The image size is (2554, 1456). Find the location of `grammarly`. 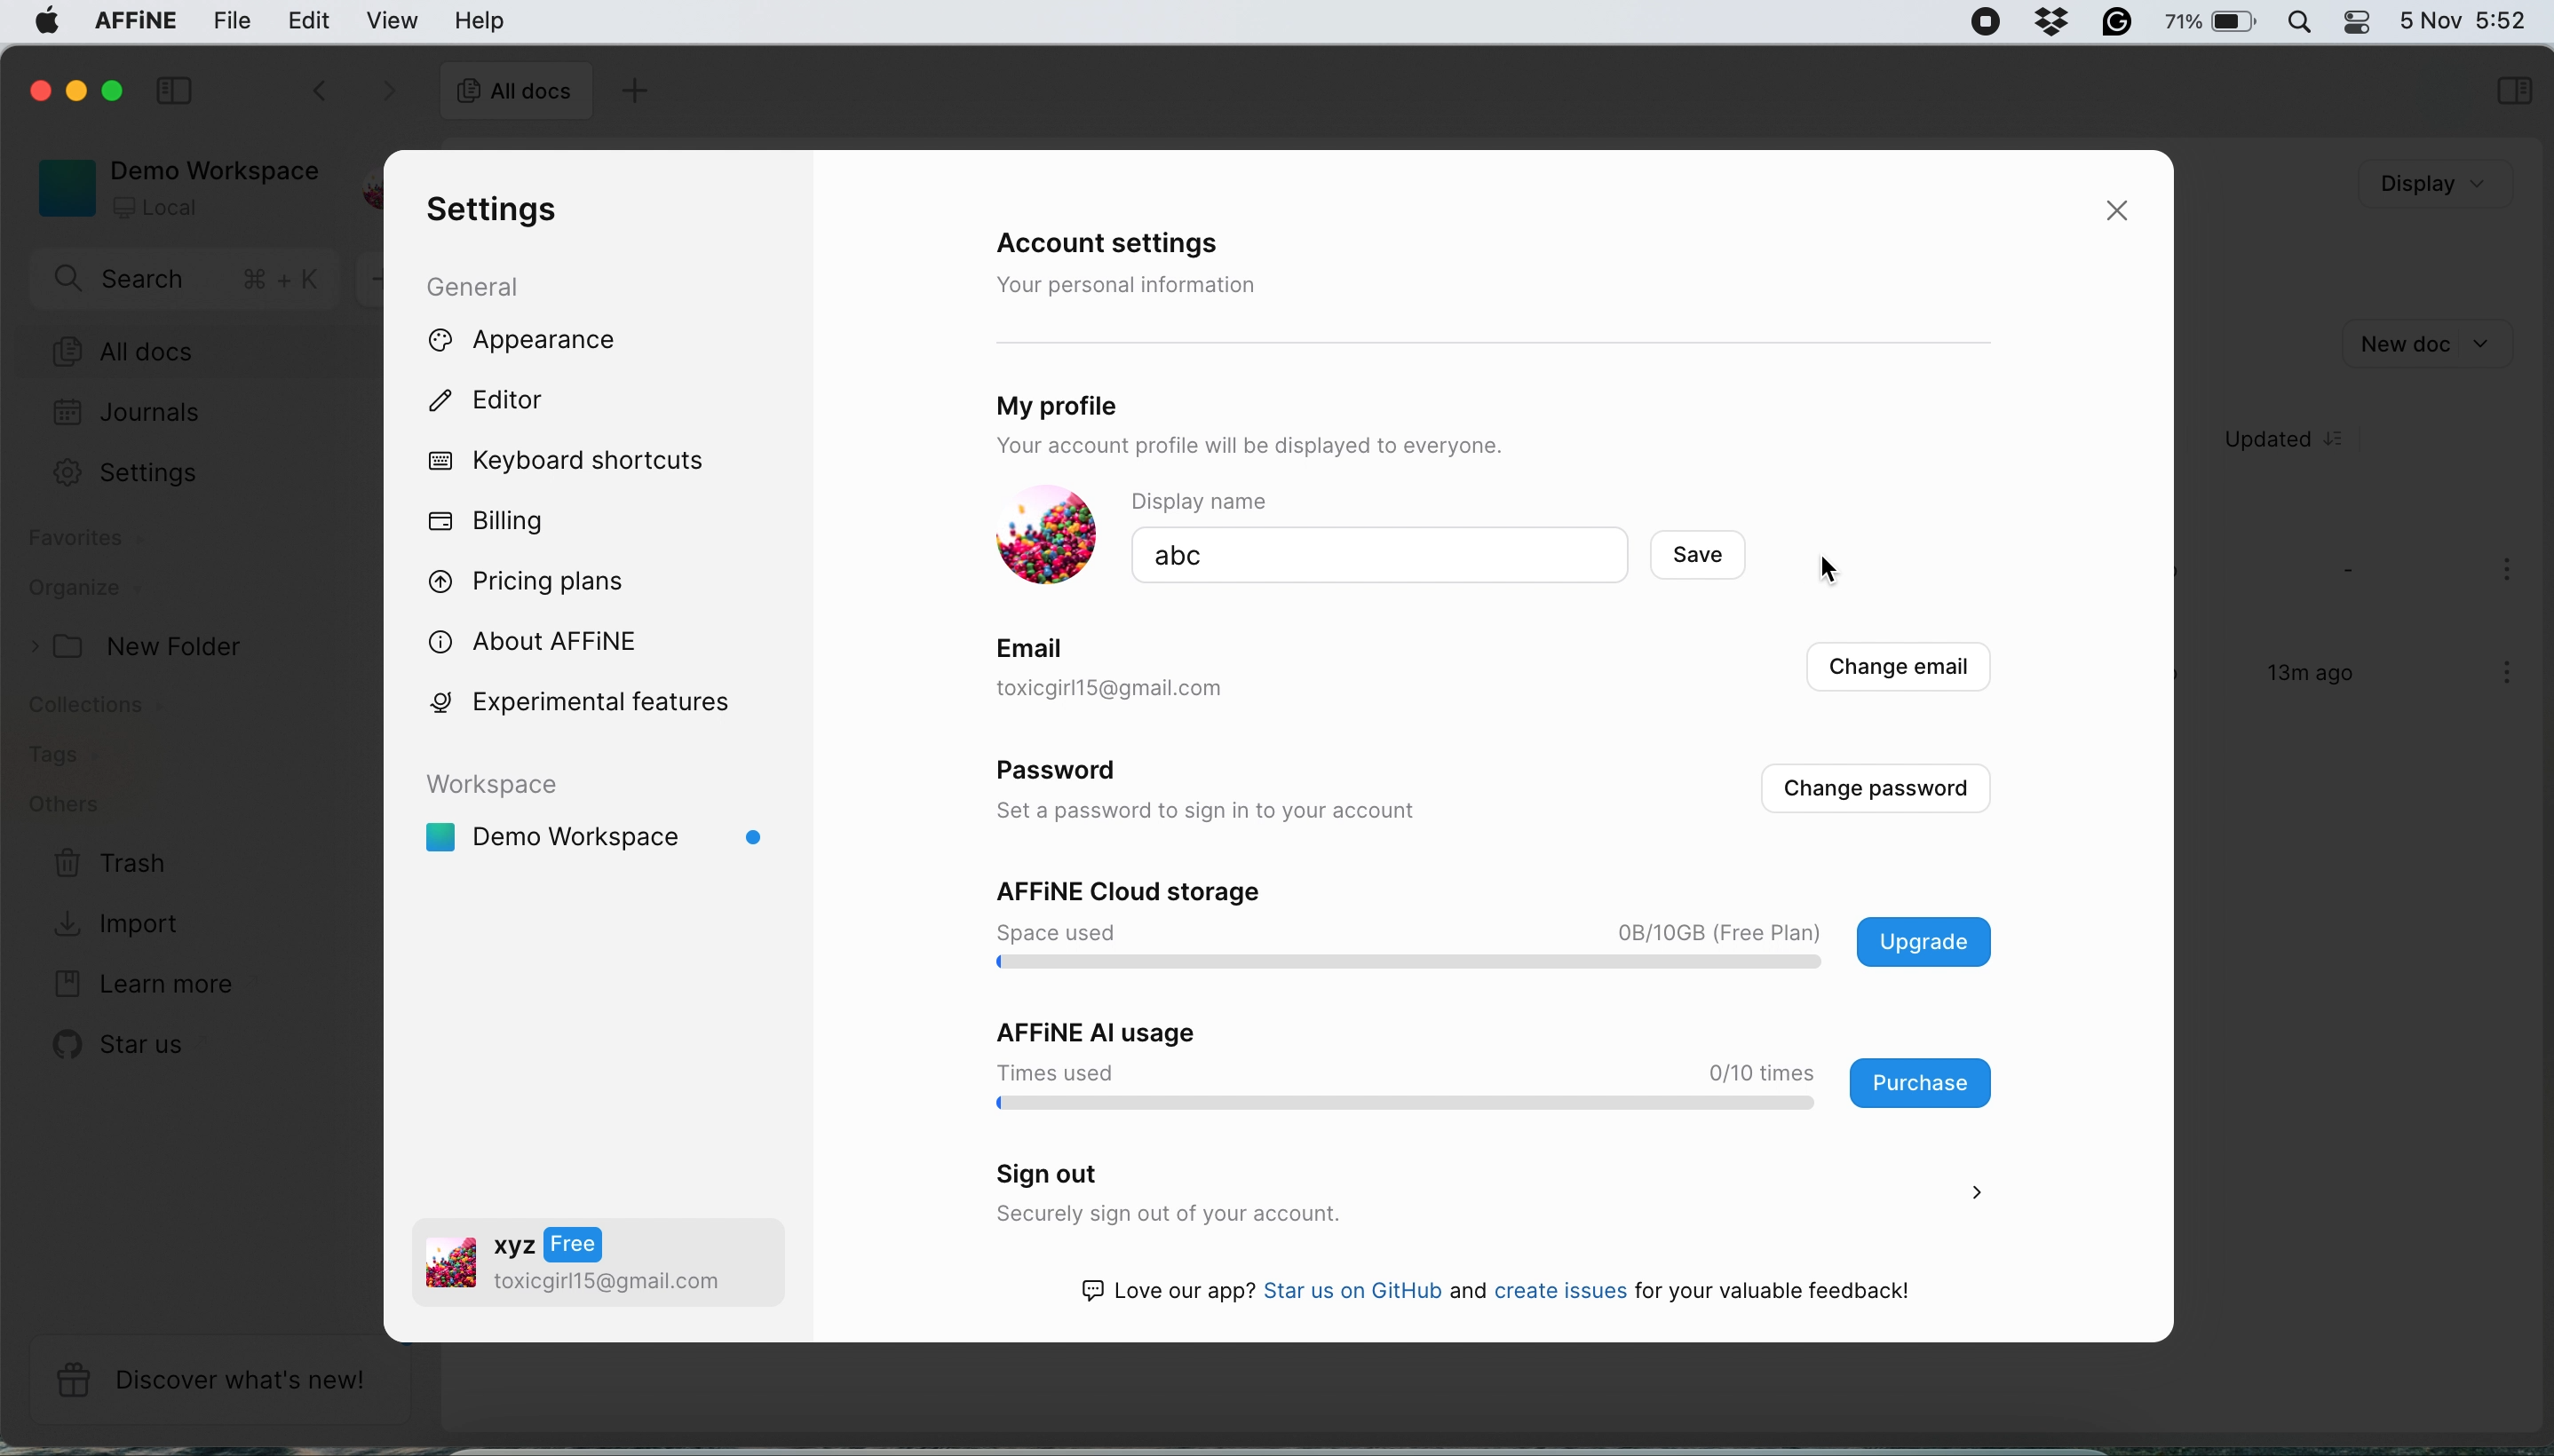

grammarly is located at coordinates (2112, 20).